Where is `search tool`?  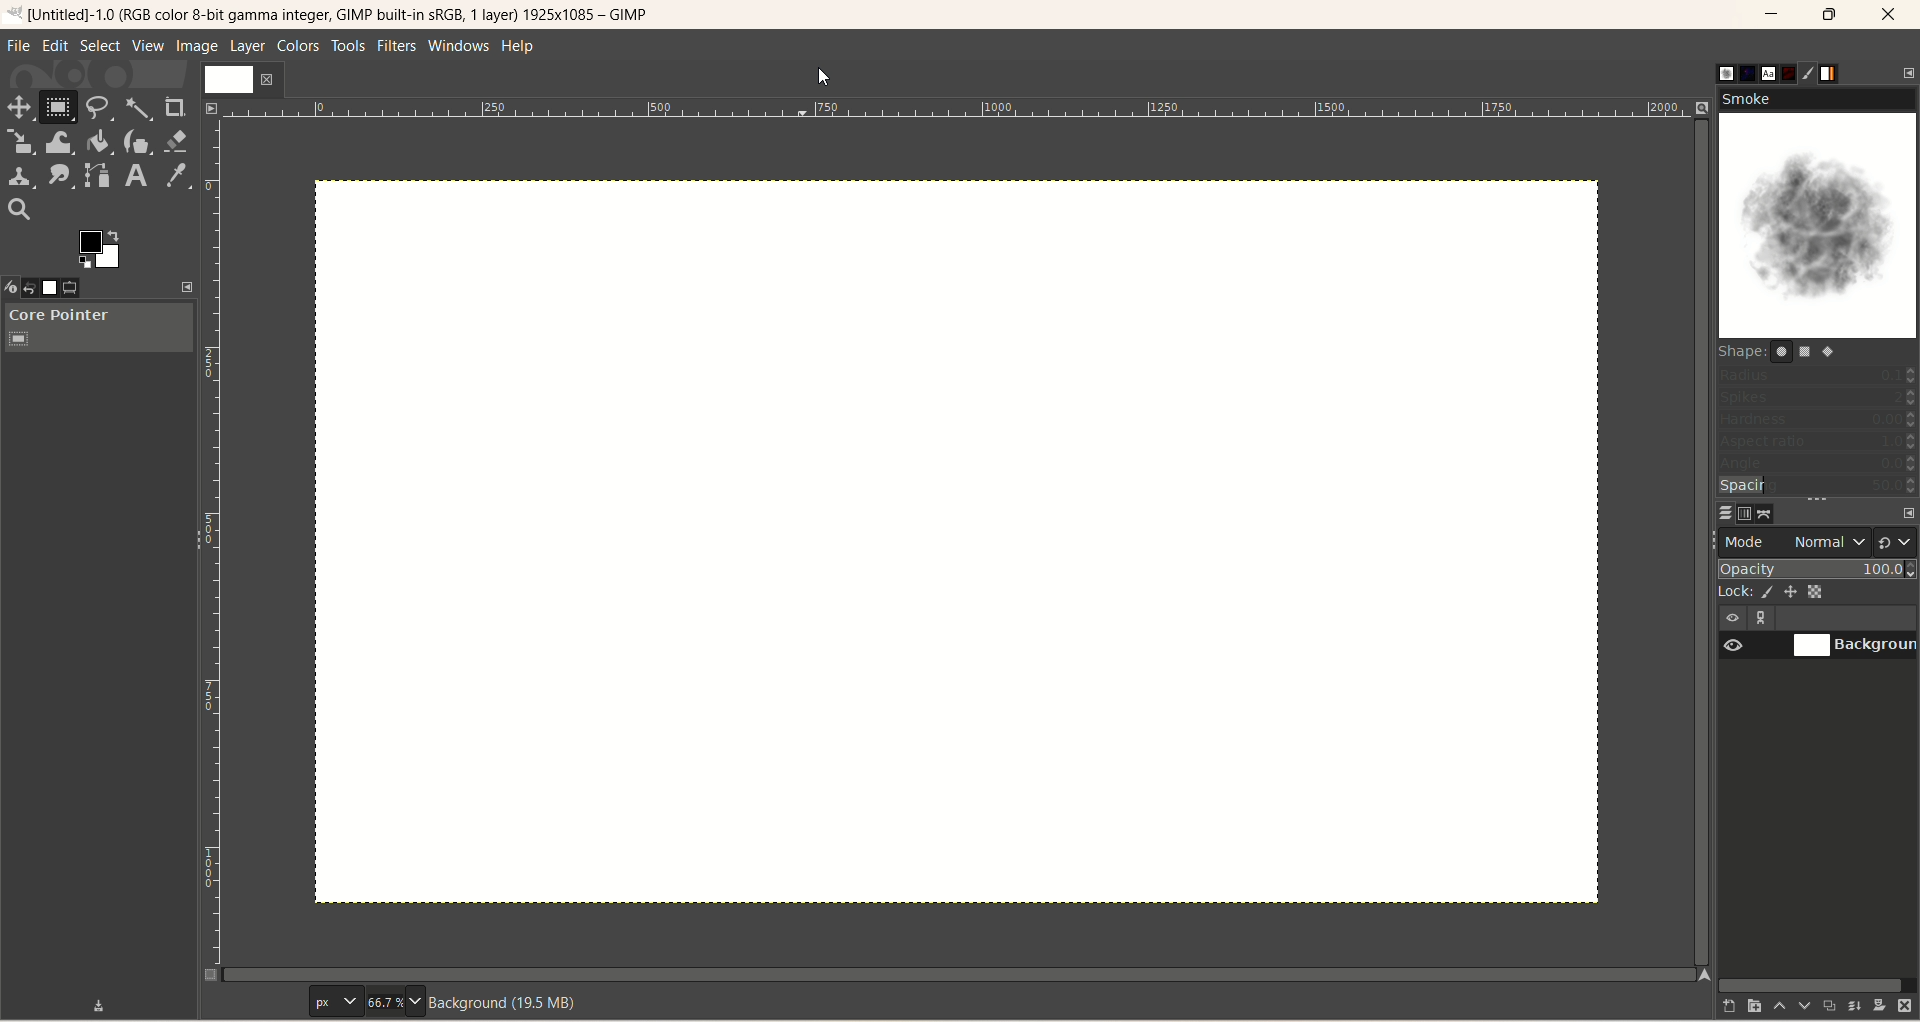 search tool is located at coordinates (19, 211).